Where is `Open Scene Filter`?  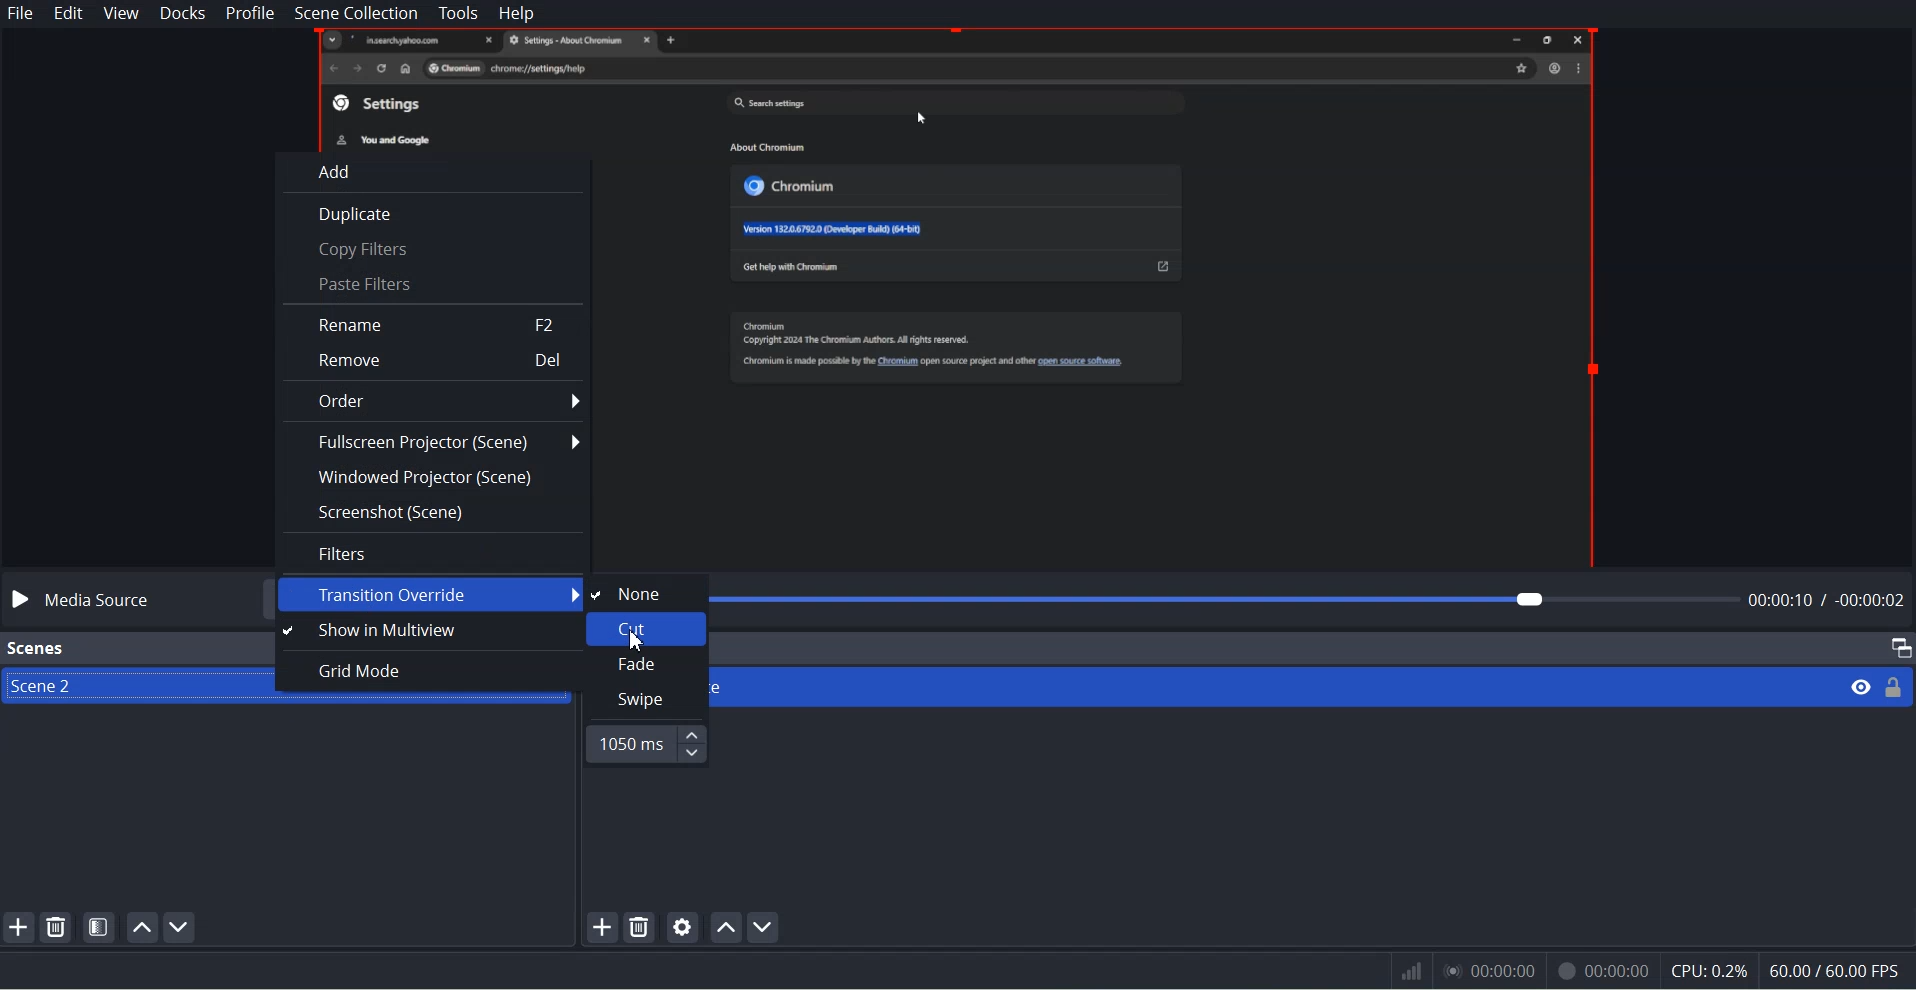
Open Scene Filter is located at coordinates (100, 926).